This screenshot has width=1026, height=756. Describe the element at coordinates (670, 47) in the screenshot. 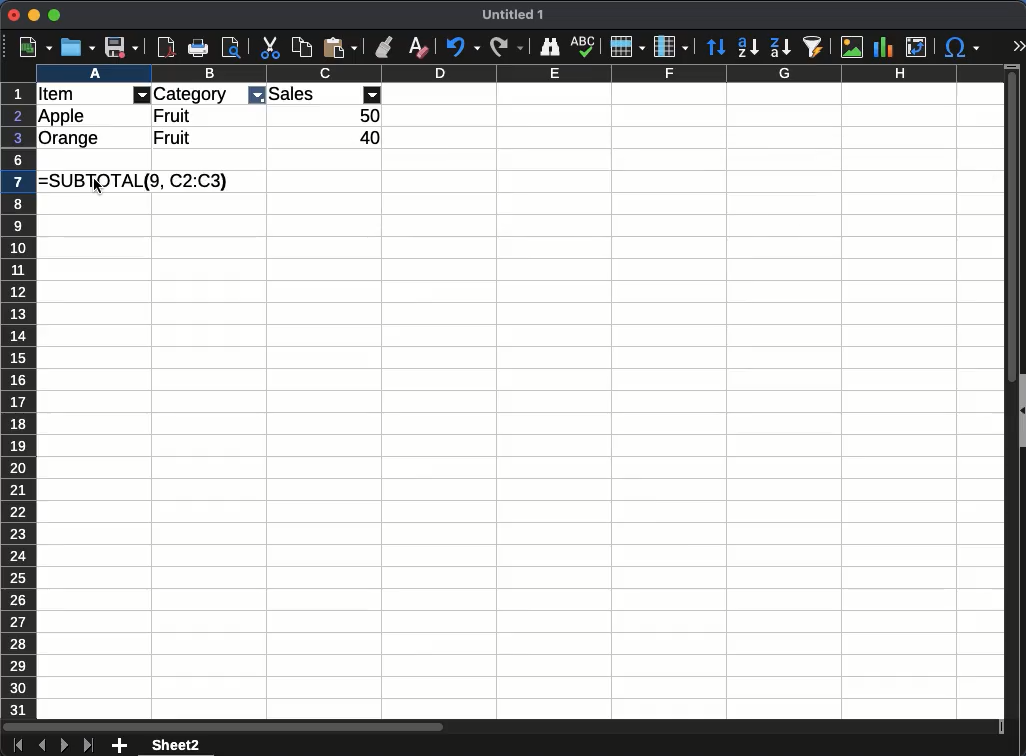

I see `column` at that location.